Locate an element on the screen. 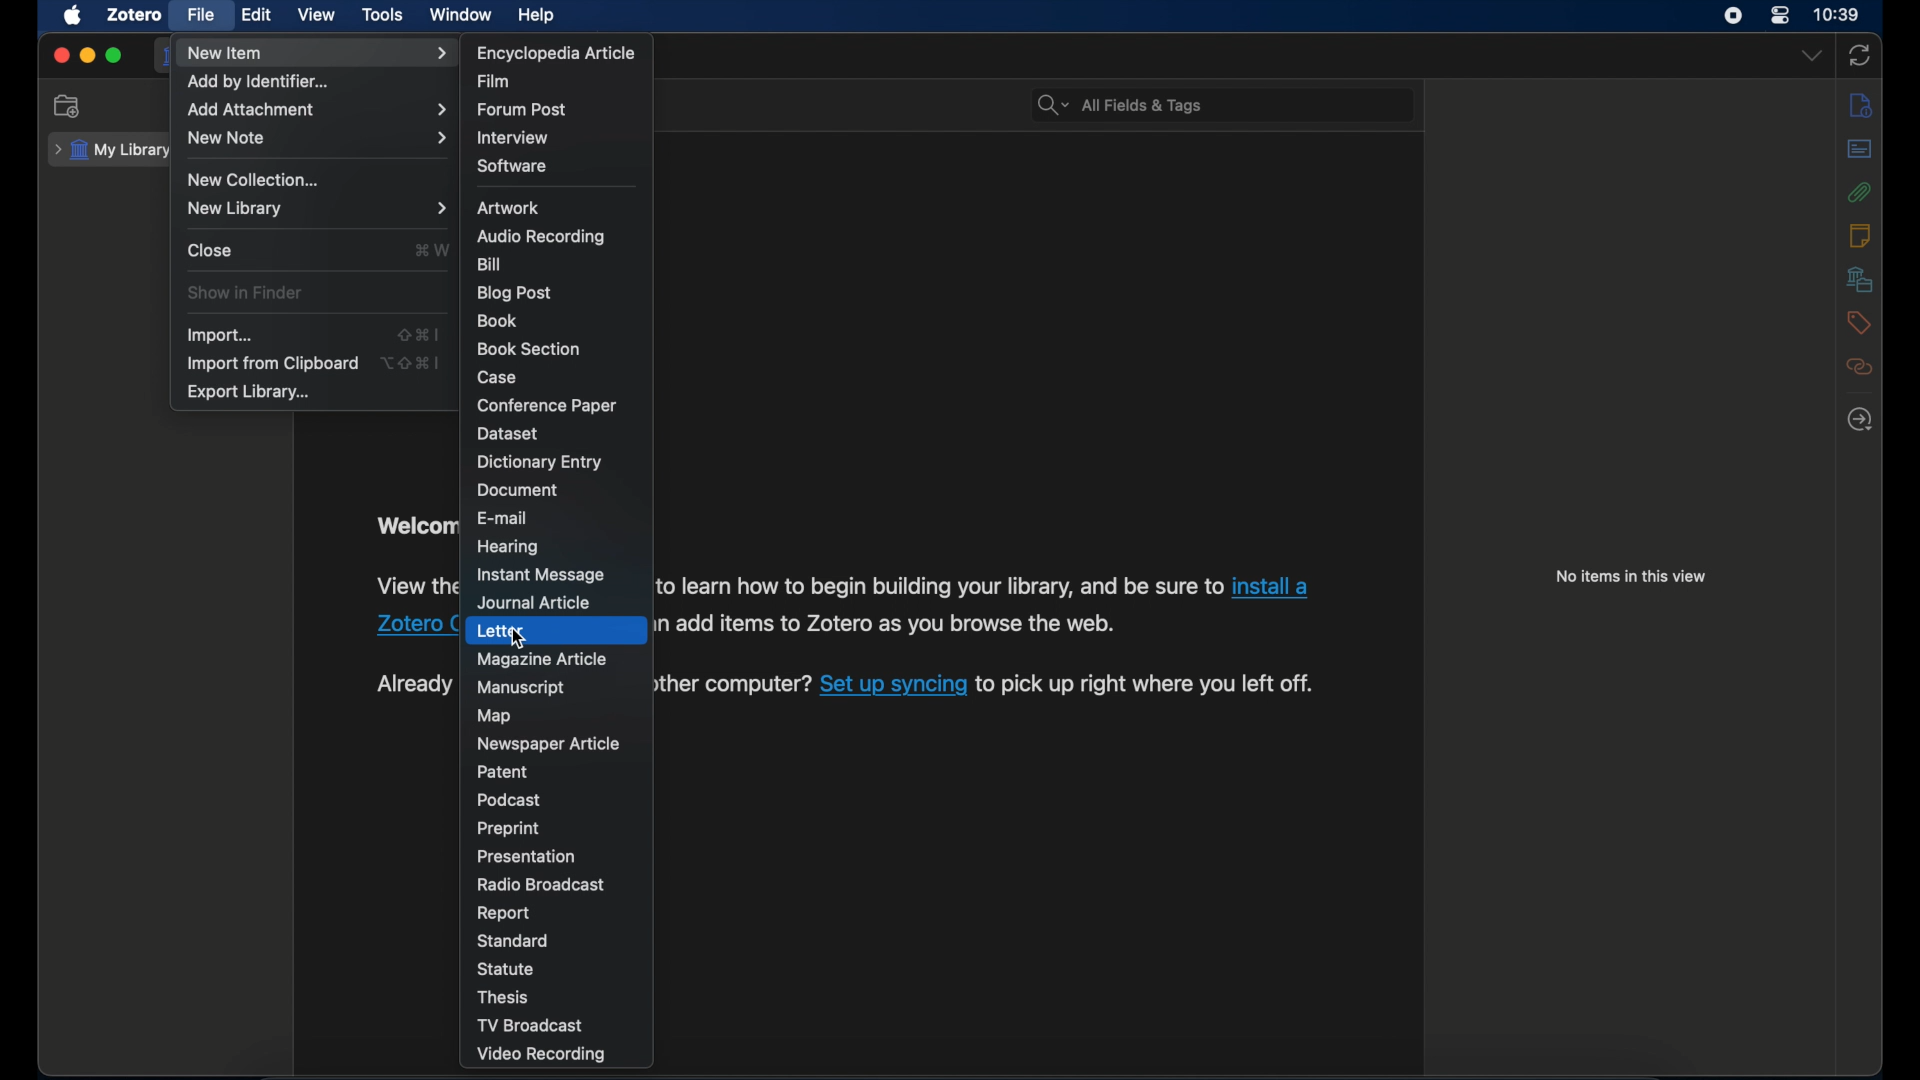 The image size is (1920, 1080). video recording is located at coordinates (563, 1054).